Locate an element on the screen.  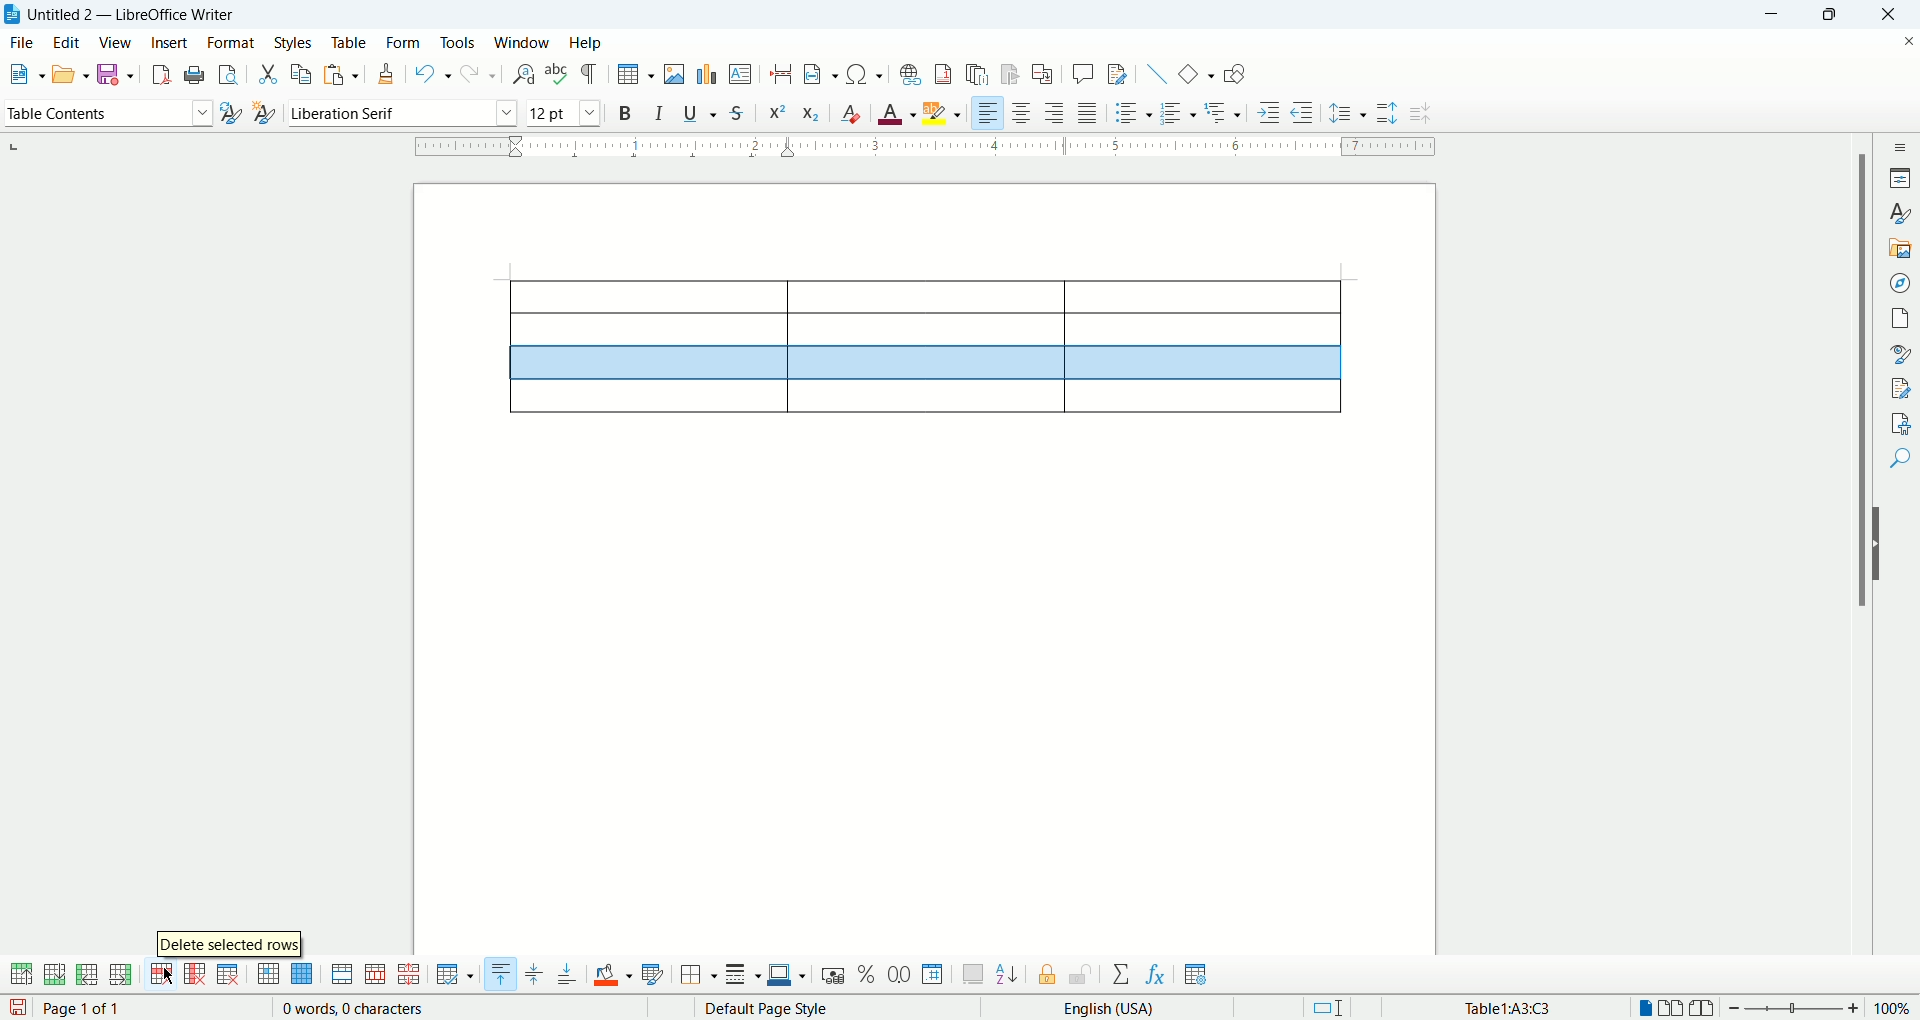
optimize size is located at coordinates (456, 976).